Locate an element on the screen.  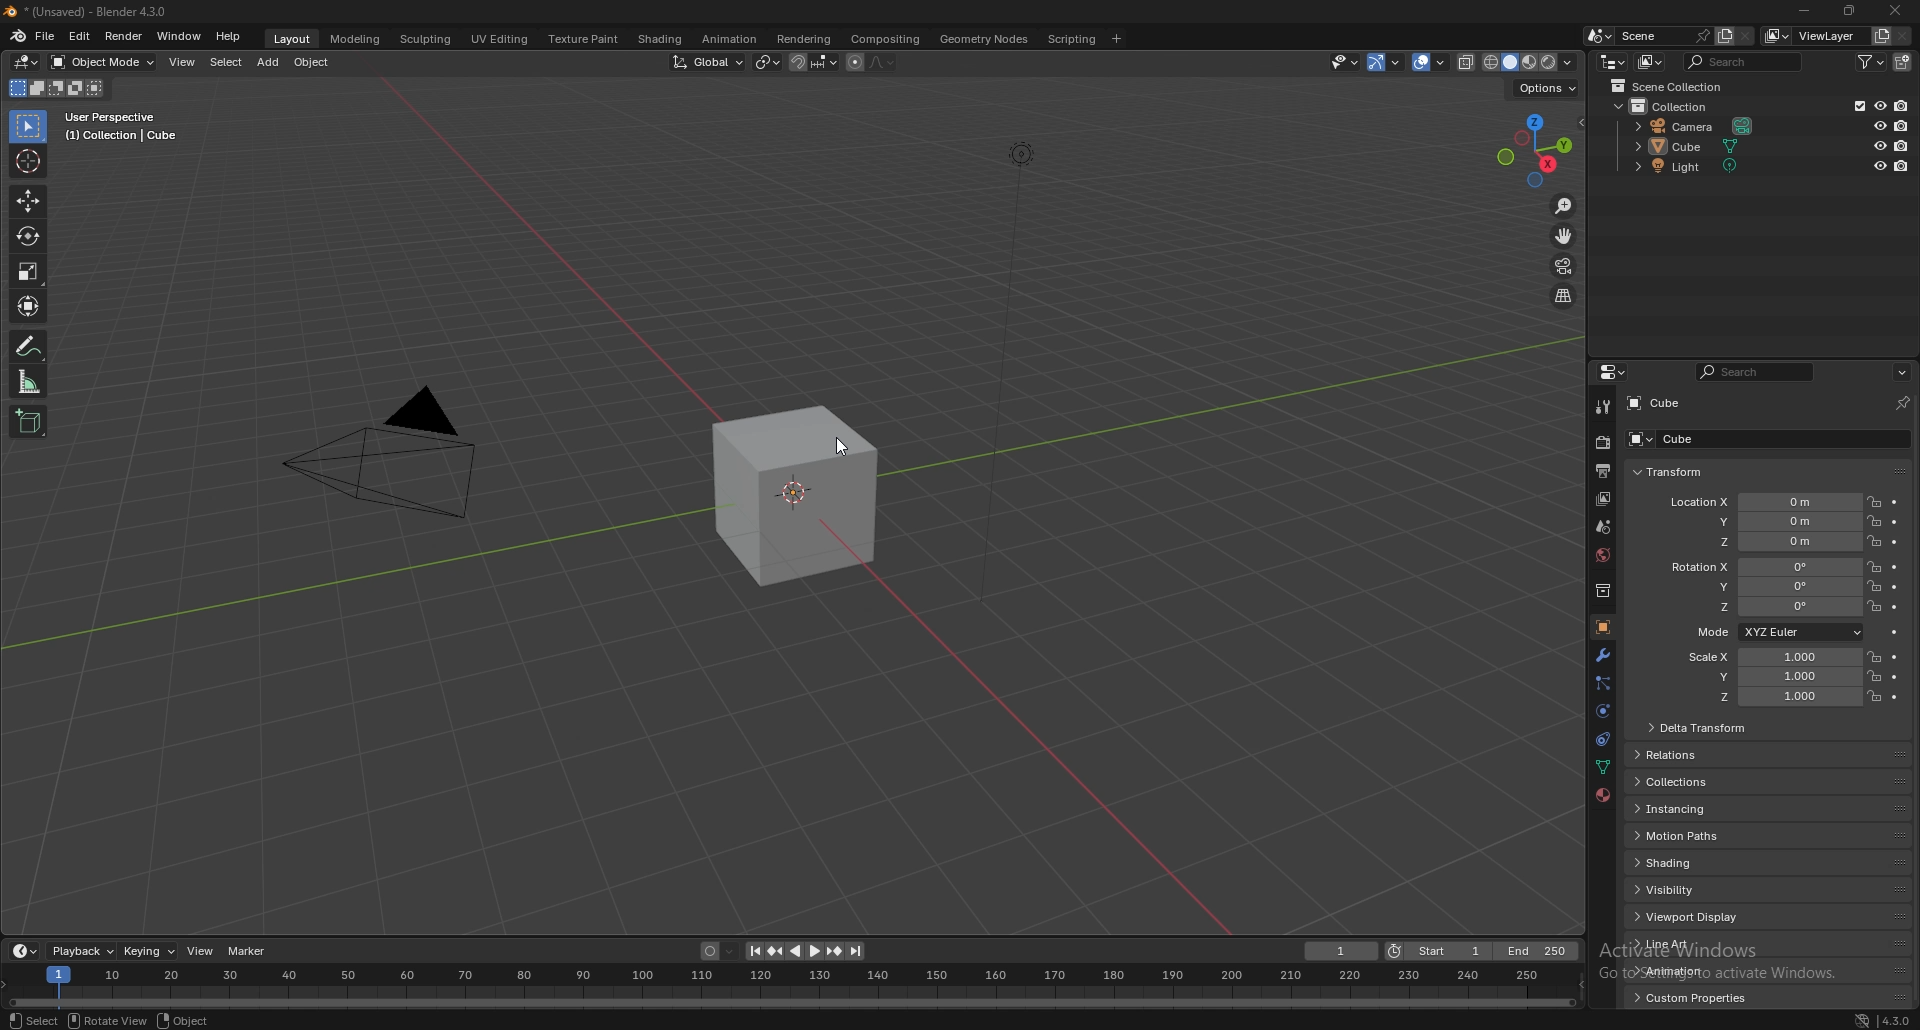
animate property is located at coordinates (1895, 677).